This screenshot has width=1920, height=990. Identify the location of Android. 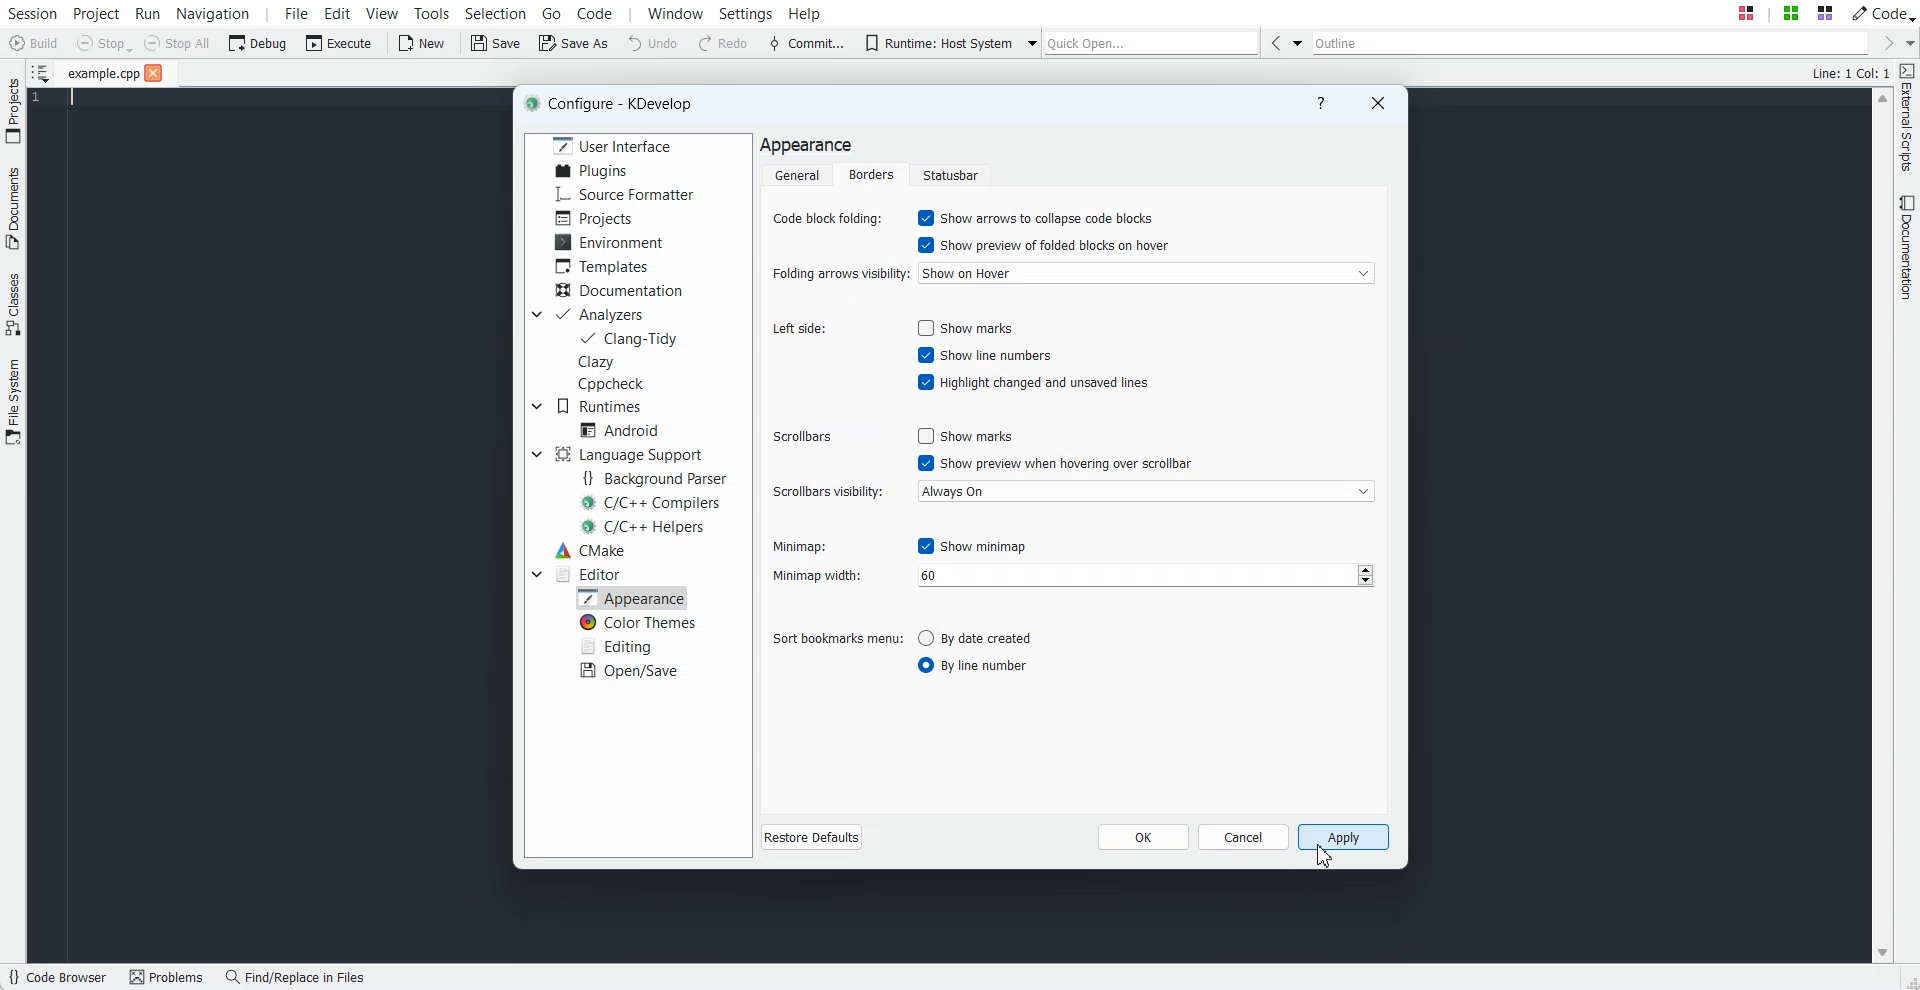
(620, 430).